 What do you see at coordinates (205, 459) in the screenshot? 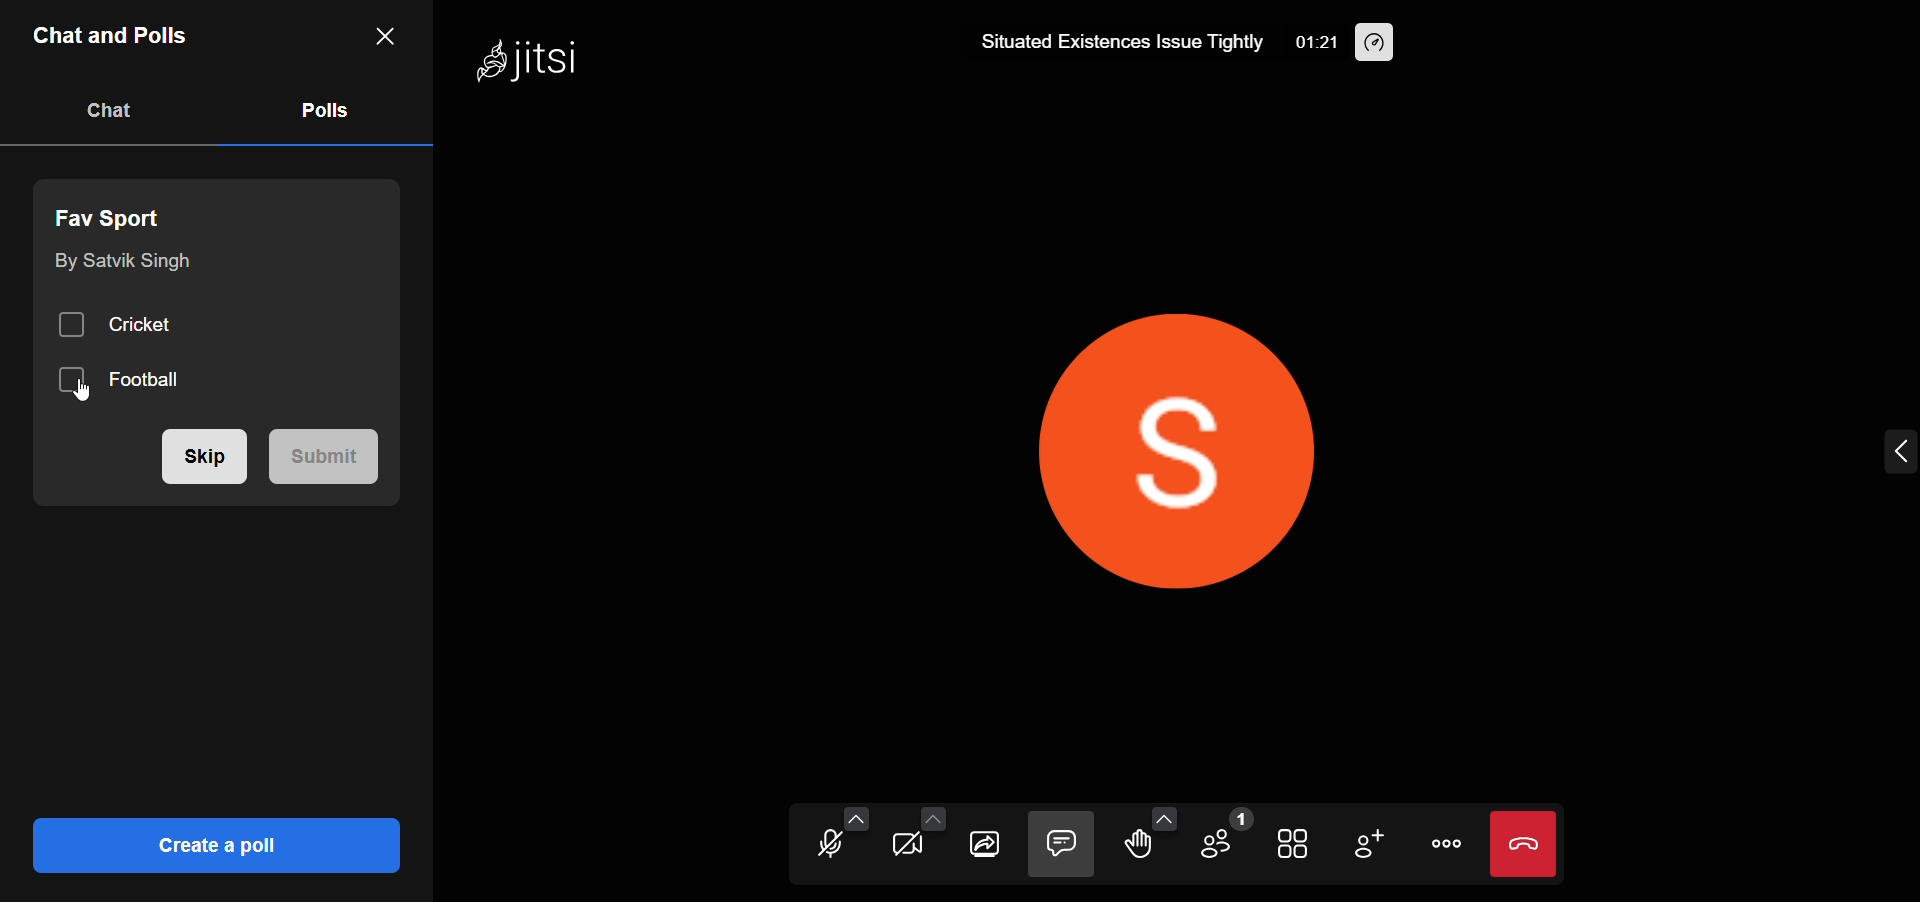
I see `skip` at bounding box center [205, 459].